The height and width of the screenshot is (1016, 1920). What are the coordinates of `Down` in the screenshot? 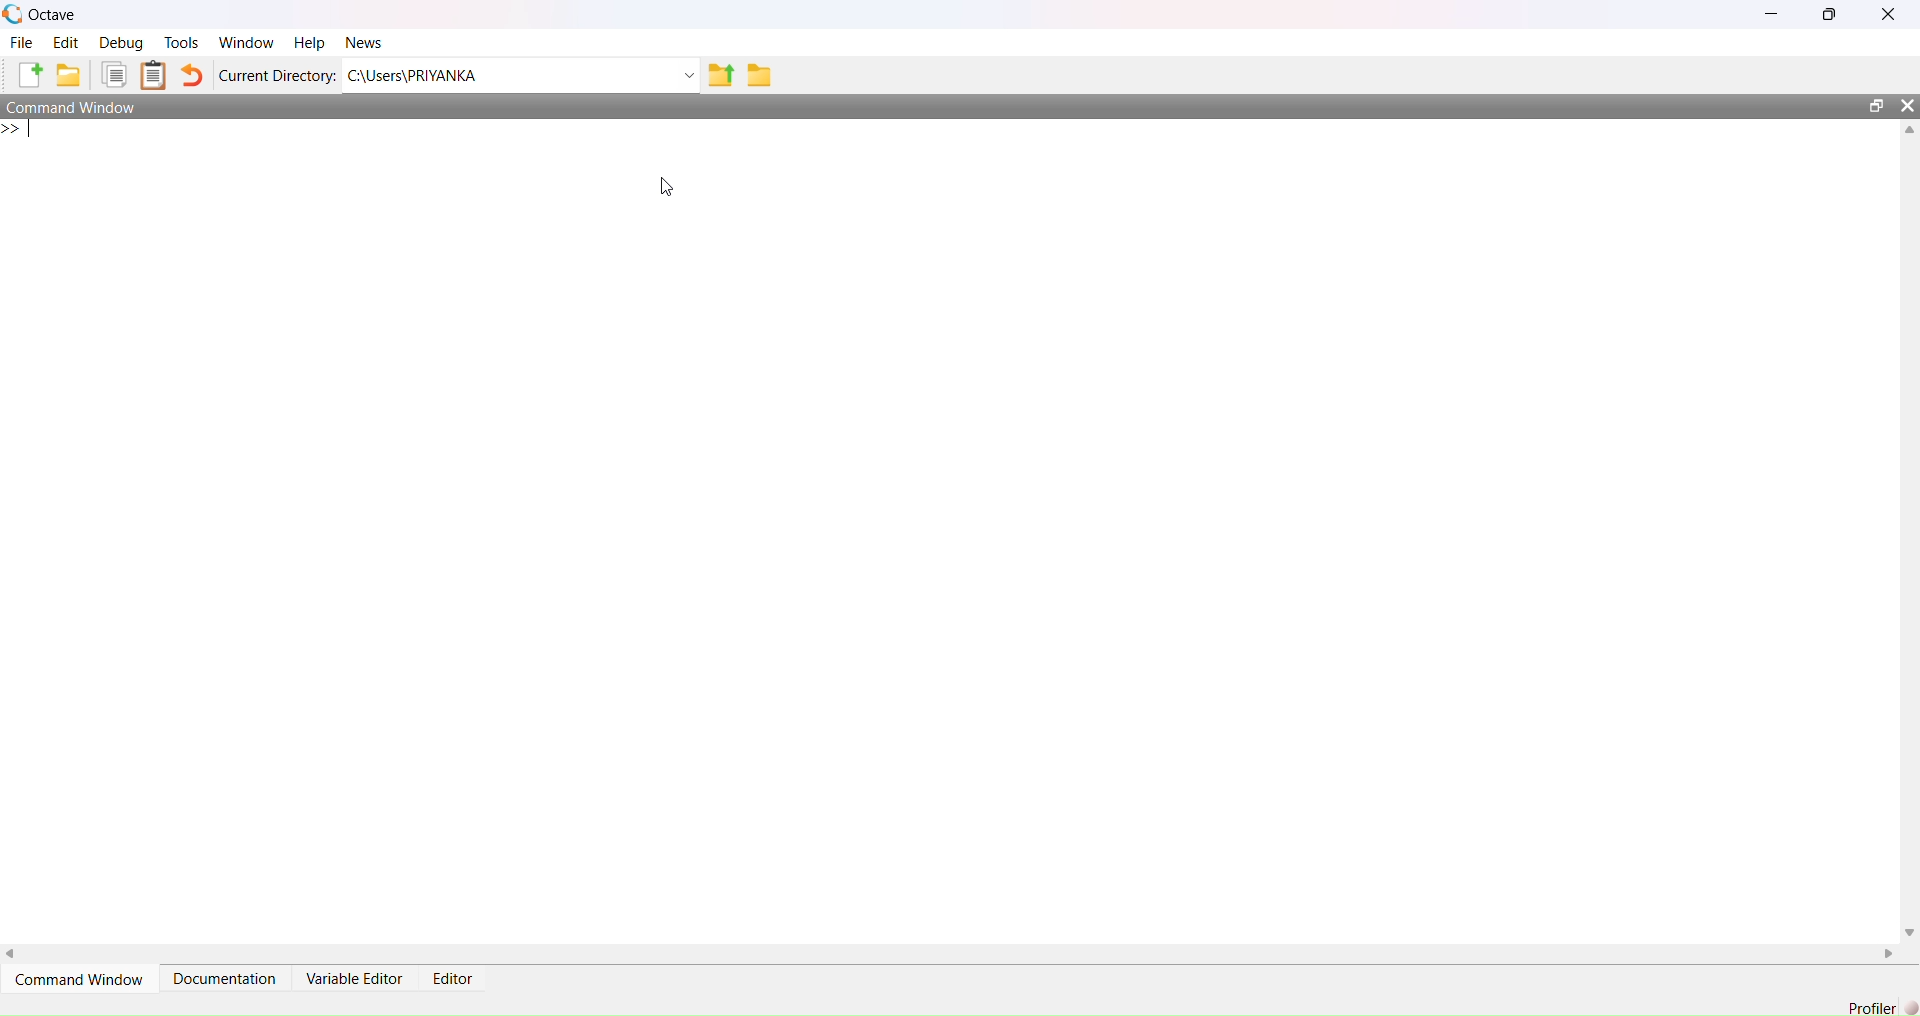 It's located at (1908, 932).